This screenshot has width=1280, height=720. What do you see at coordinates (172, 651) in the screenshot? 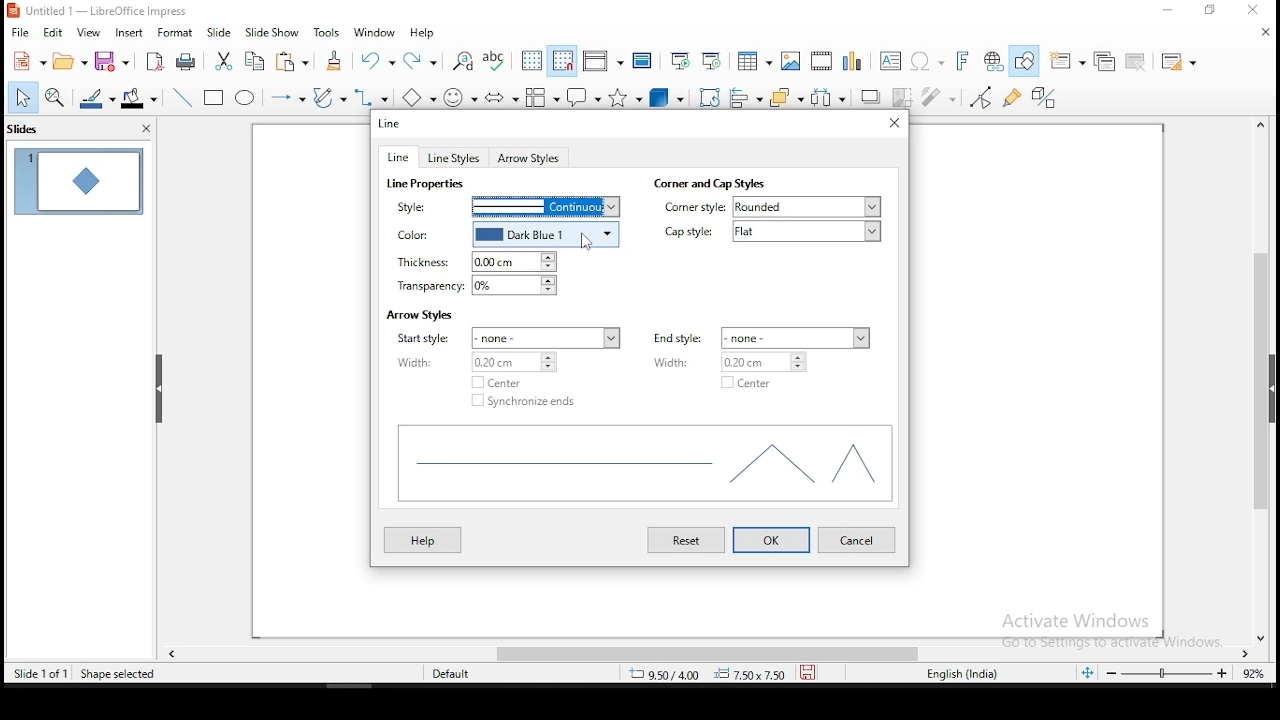
I see `scroll right` at bounding box center [172, 651].